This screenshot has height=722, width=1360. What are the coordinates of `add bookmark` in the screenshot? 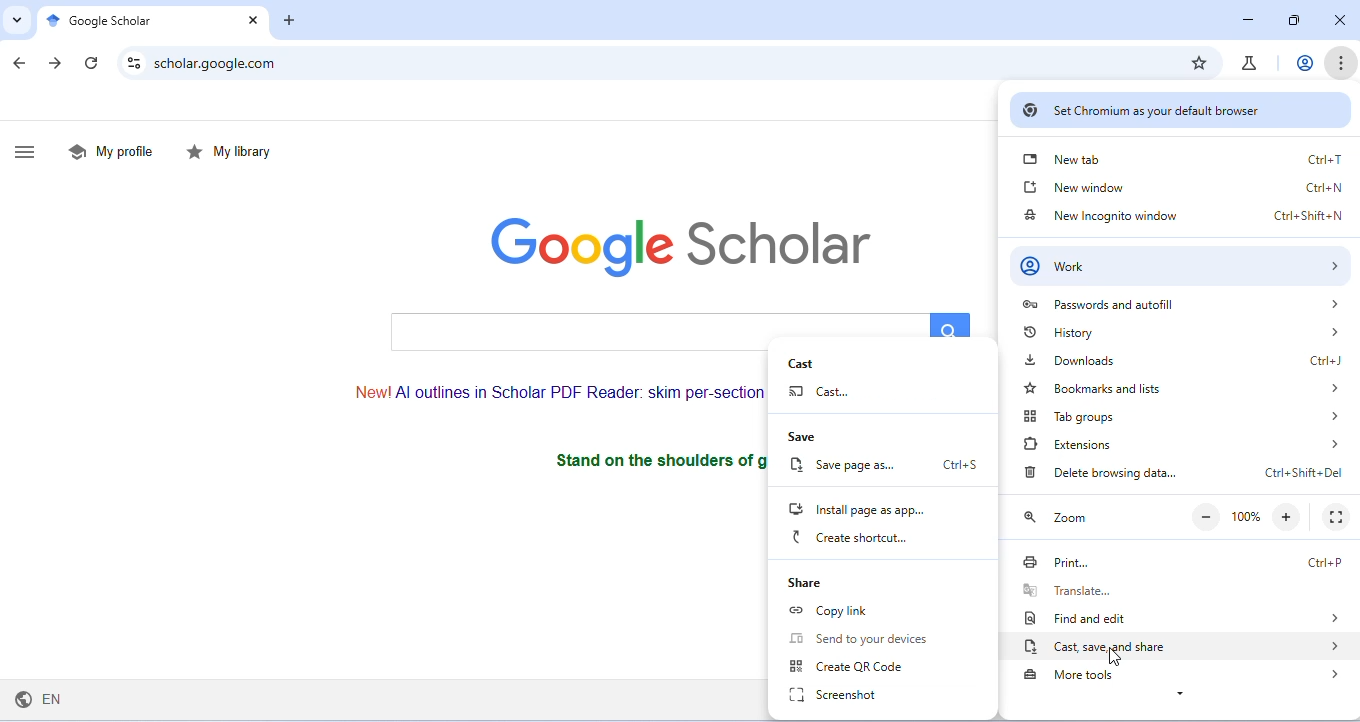 It's located at (1198, 62).